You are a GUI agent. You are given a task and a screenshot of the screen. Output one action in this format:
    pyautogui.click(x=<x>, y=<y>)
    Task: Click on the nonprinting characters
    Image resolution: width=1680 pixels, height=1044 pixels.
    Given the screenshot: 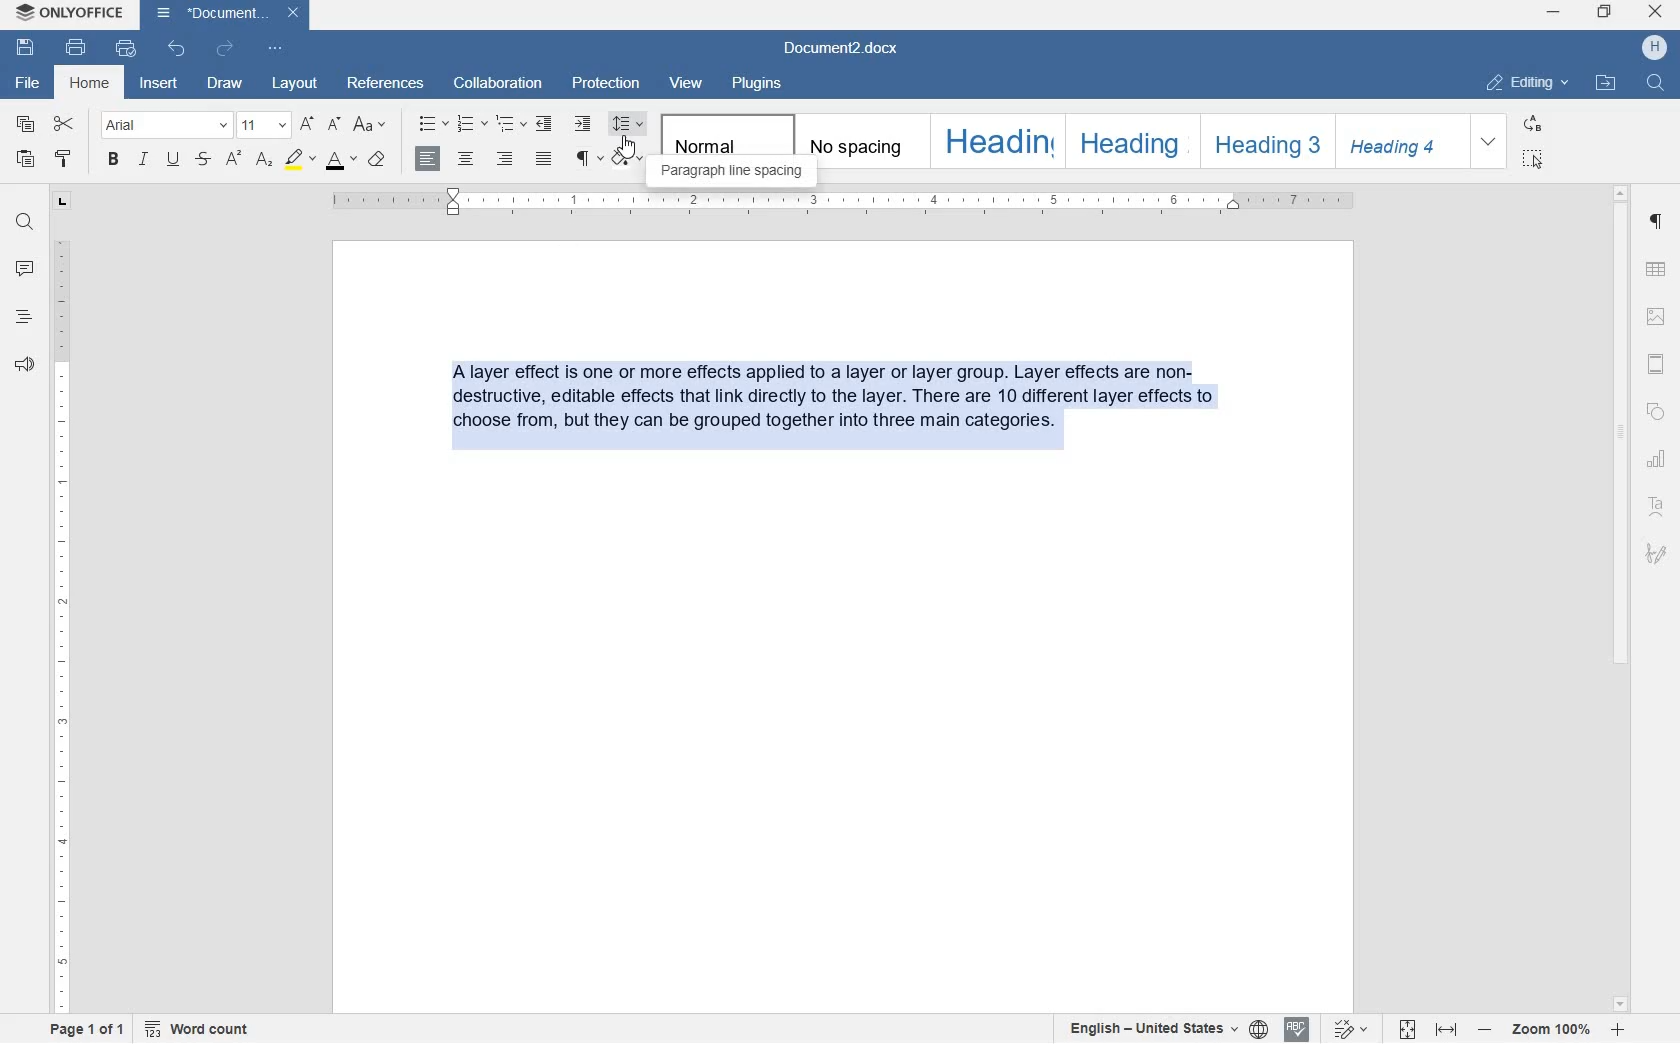 What is the action you would take?
    pyautogui.click(x=587, y=157)
    